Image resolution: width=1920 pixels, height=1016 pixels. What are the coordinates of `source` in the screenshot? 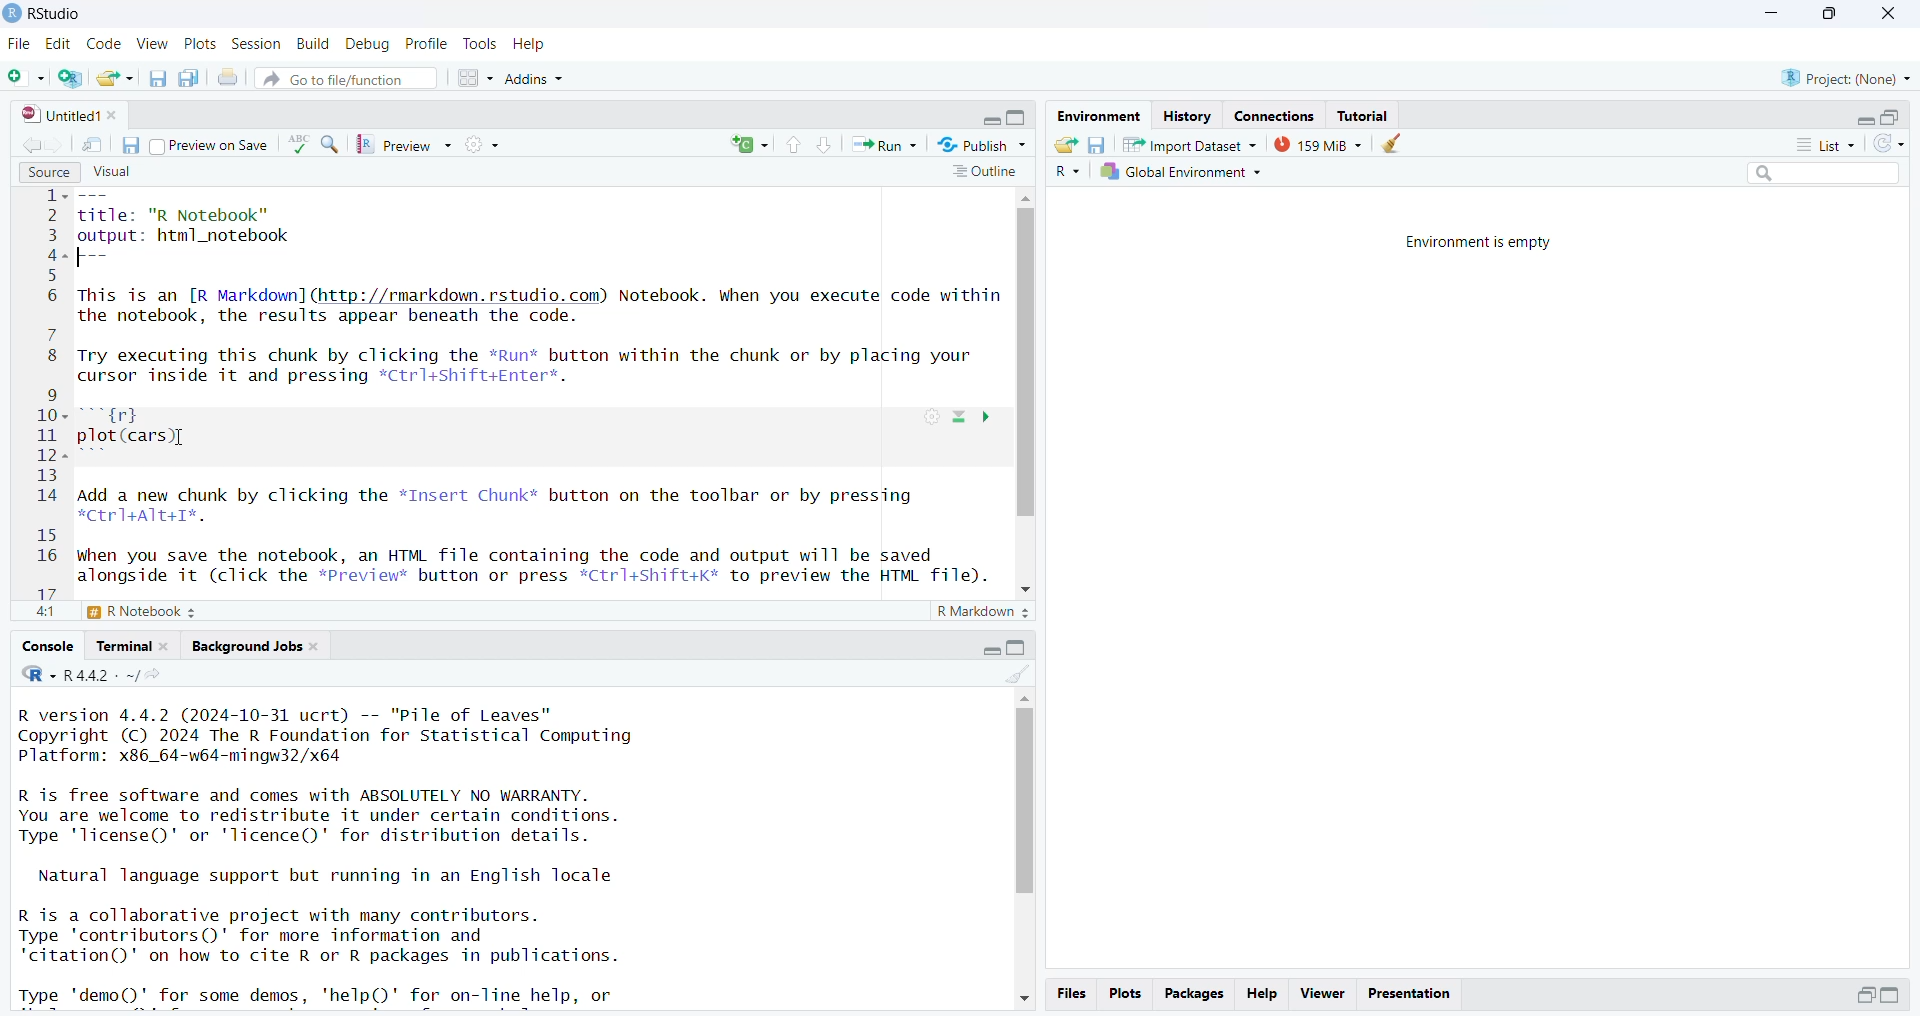 It's located at (46, 171).